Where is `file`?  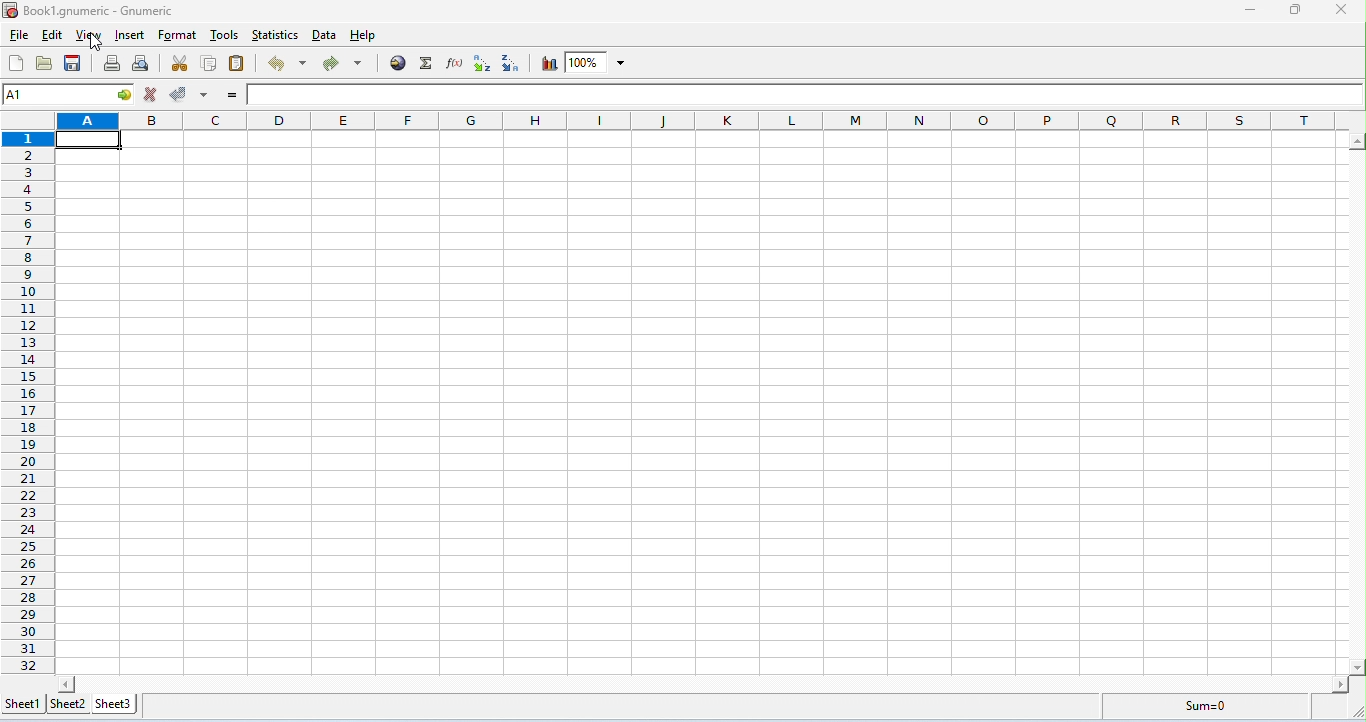
file is located at coordinates (19, 36).